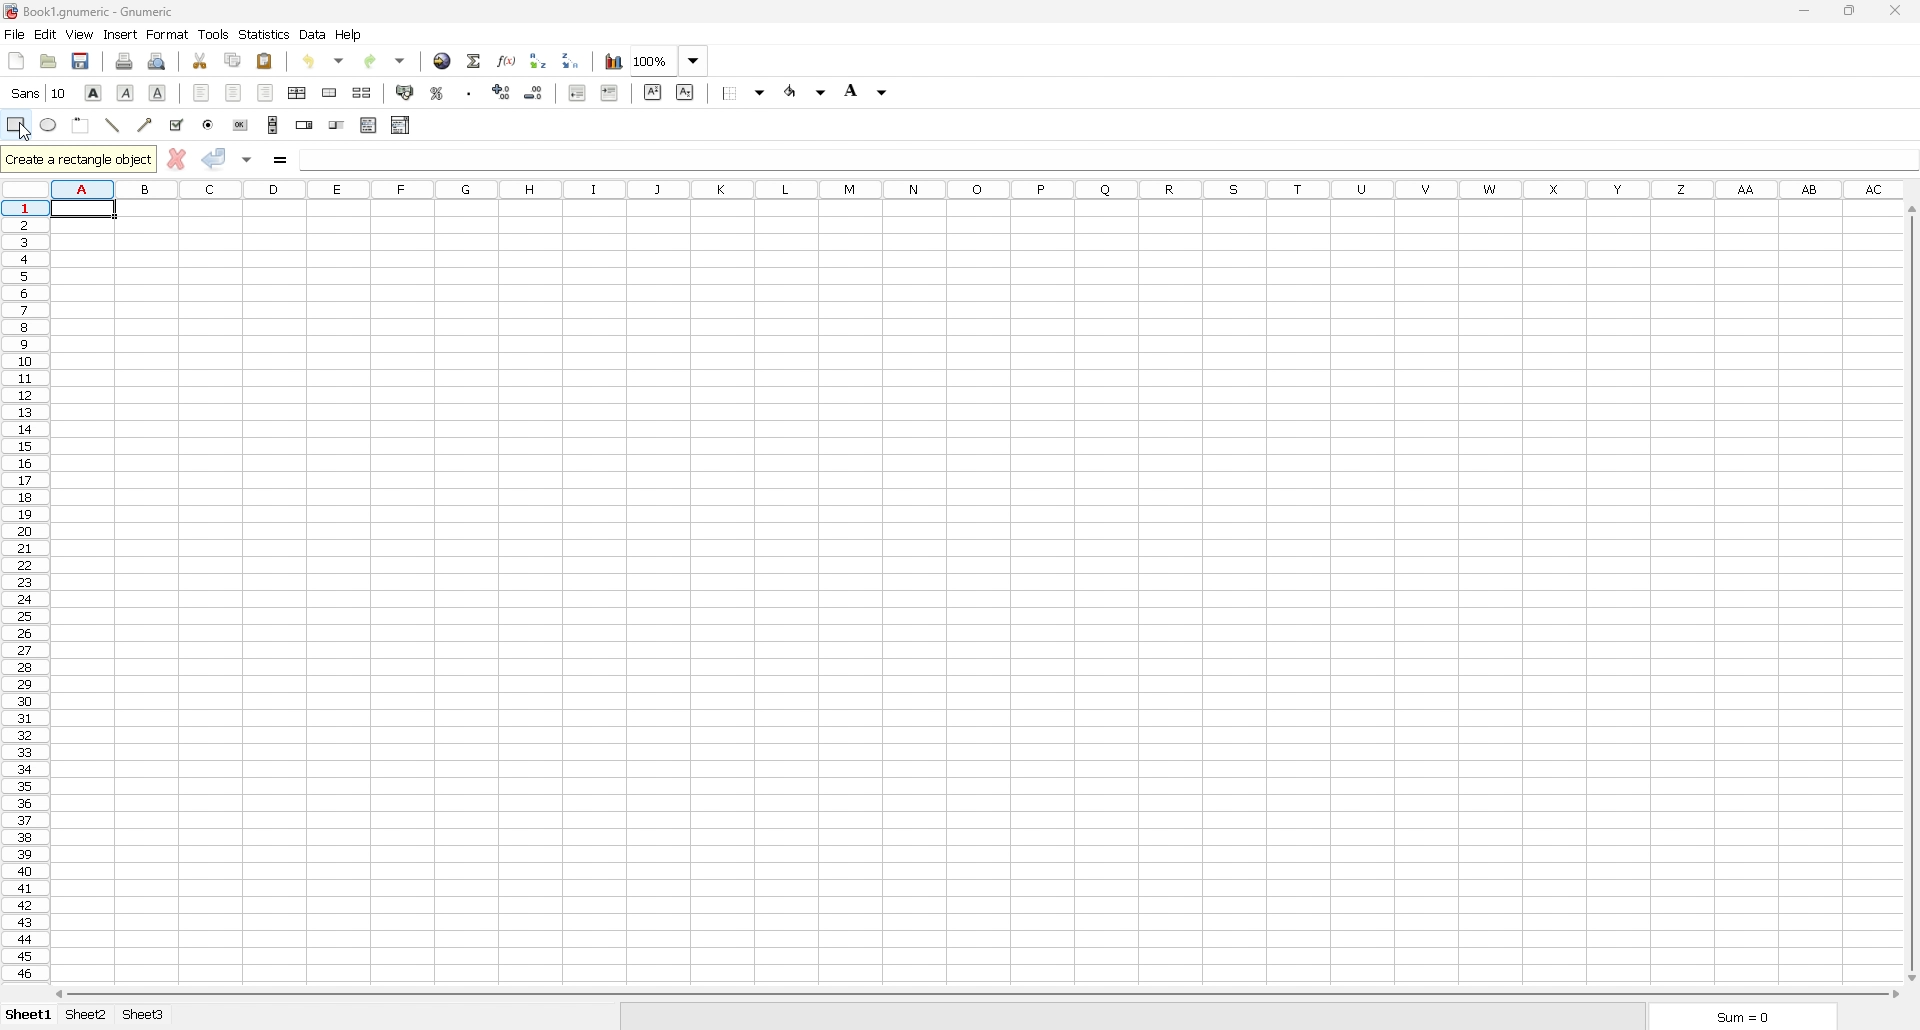  Describe the element at coordinates (336, 126) in the screenshot. I see `slider` at that location.